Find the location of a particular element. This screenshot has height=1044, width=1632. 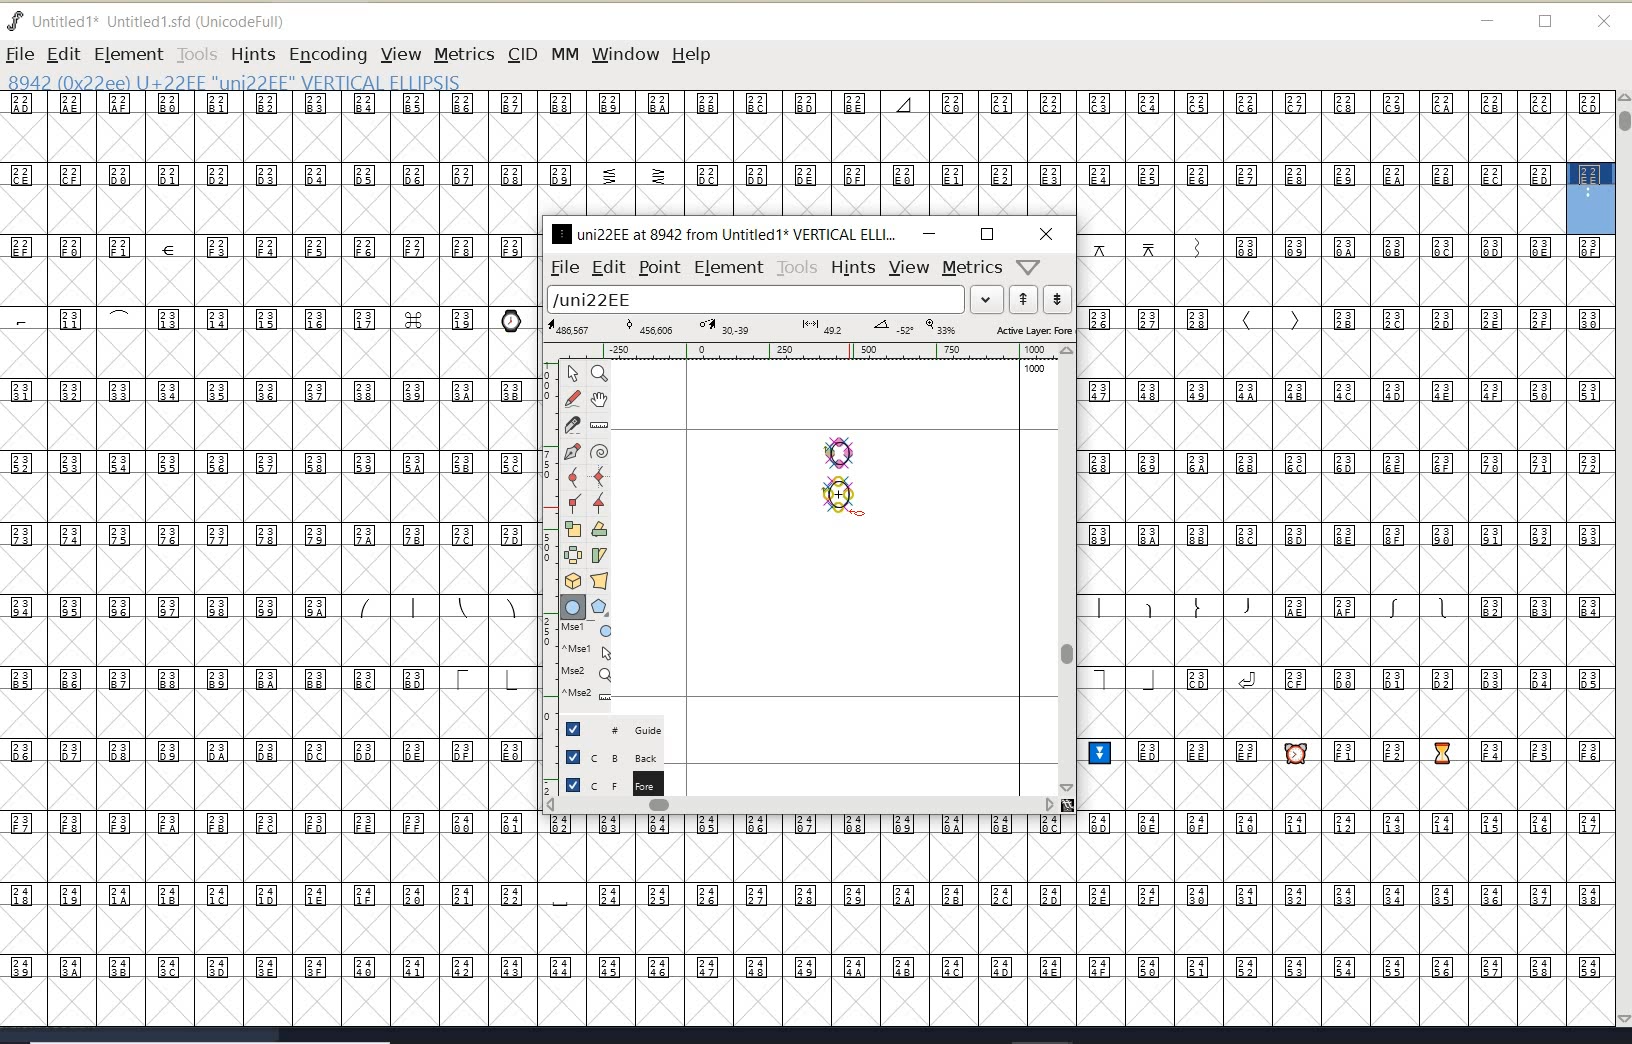

edit is located at coordinates (607, 266).